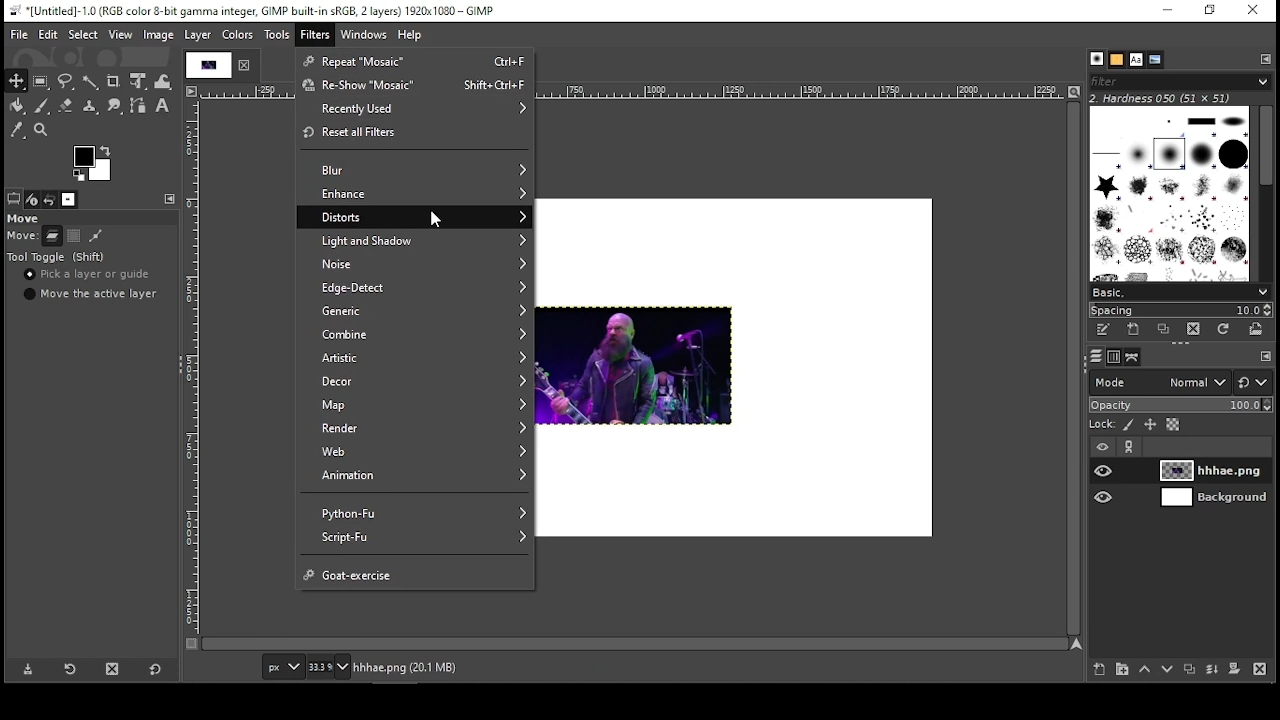 The width and height of the screenshot is (1280, 720). What do you see at coordinates (23, 236) in the screenshot?
I see `move` at bounding box center [23, 236].